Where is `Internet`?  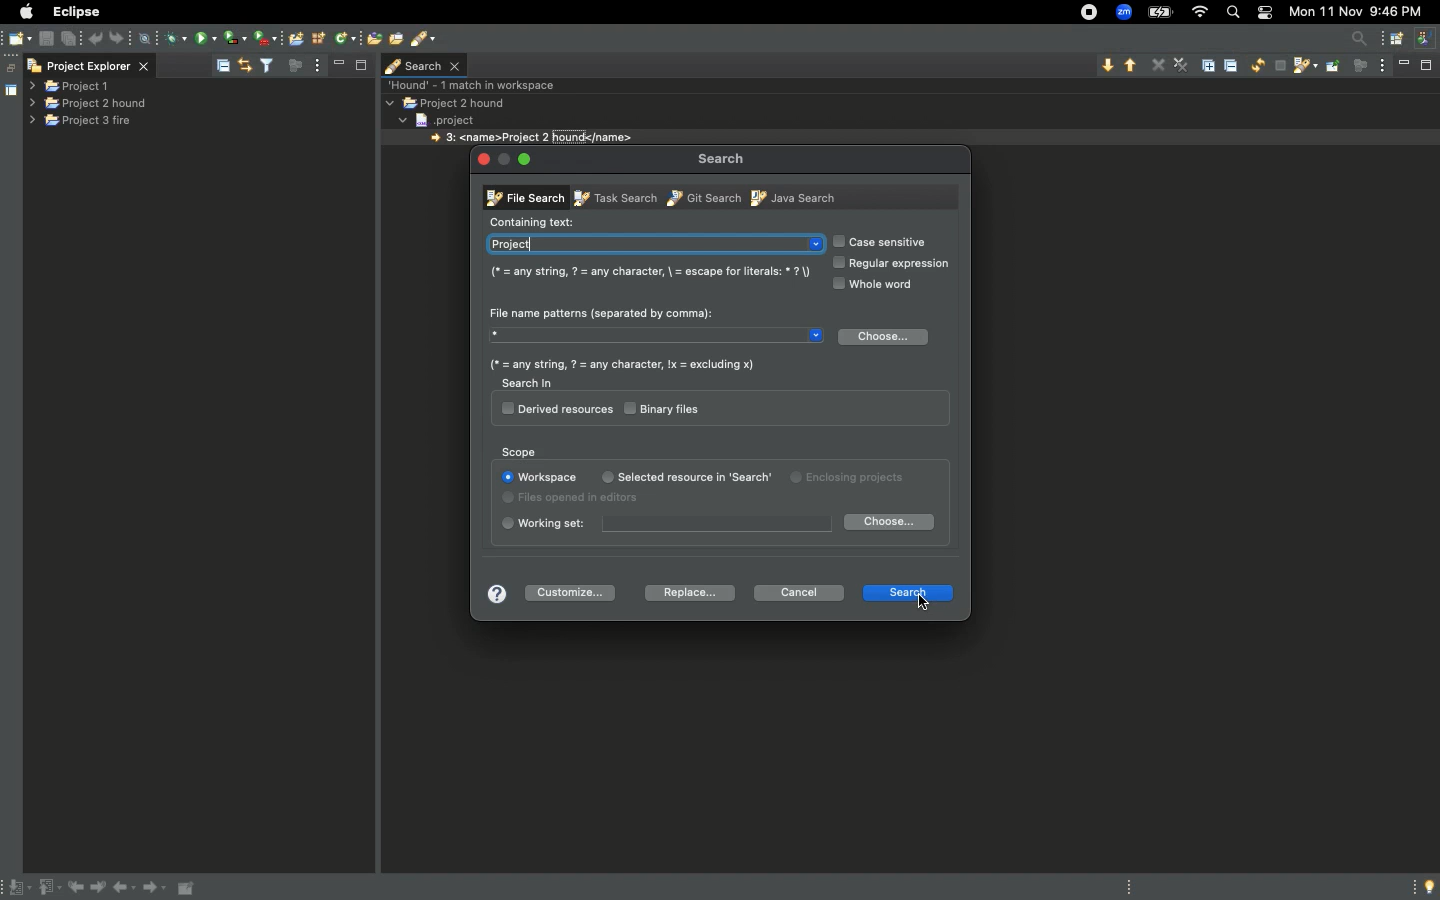 Internet is located at coordinates (1201, 13).